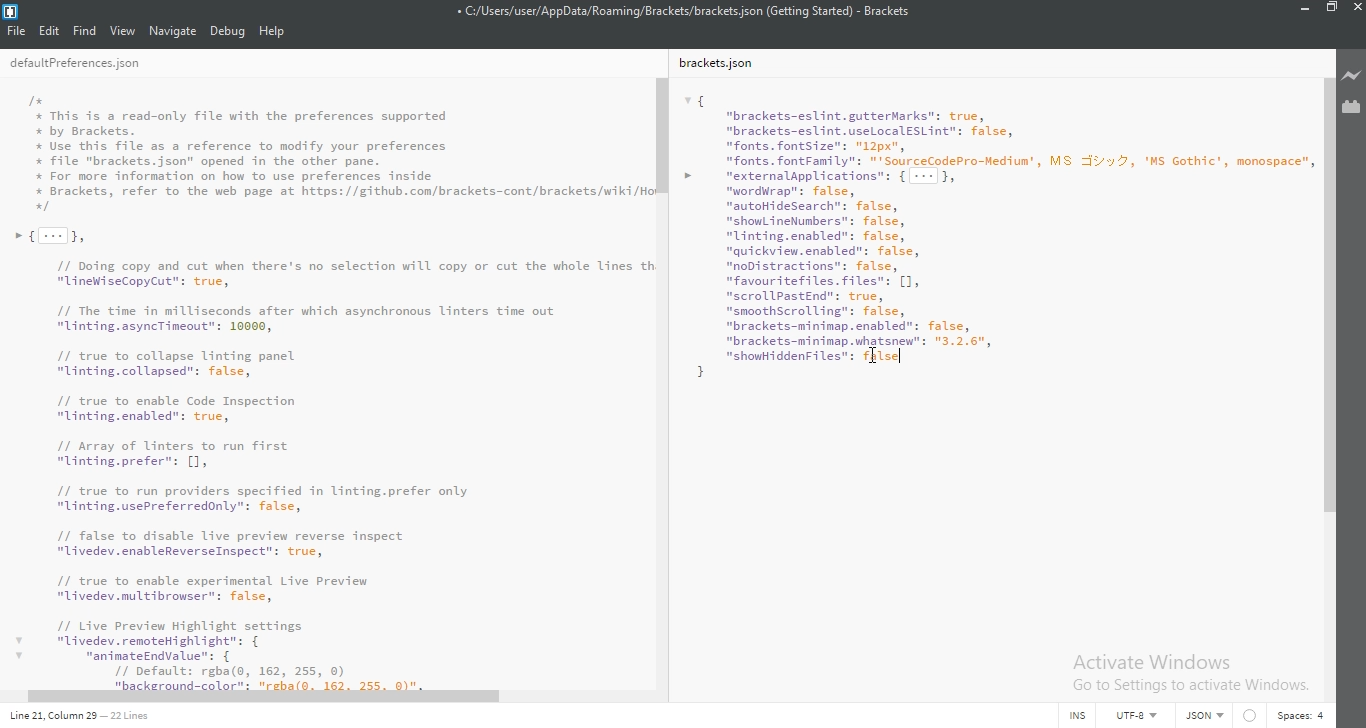 This screenshot has height=728, width=1366. Describe the element at coordinates (716, 62) in the screenshot. I see `brackets.json` at that location.